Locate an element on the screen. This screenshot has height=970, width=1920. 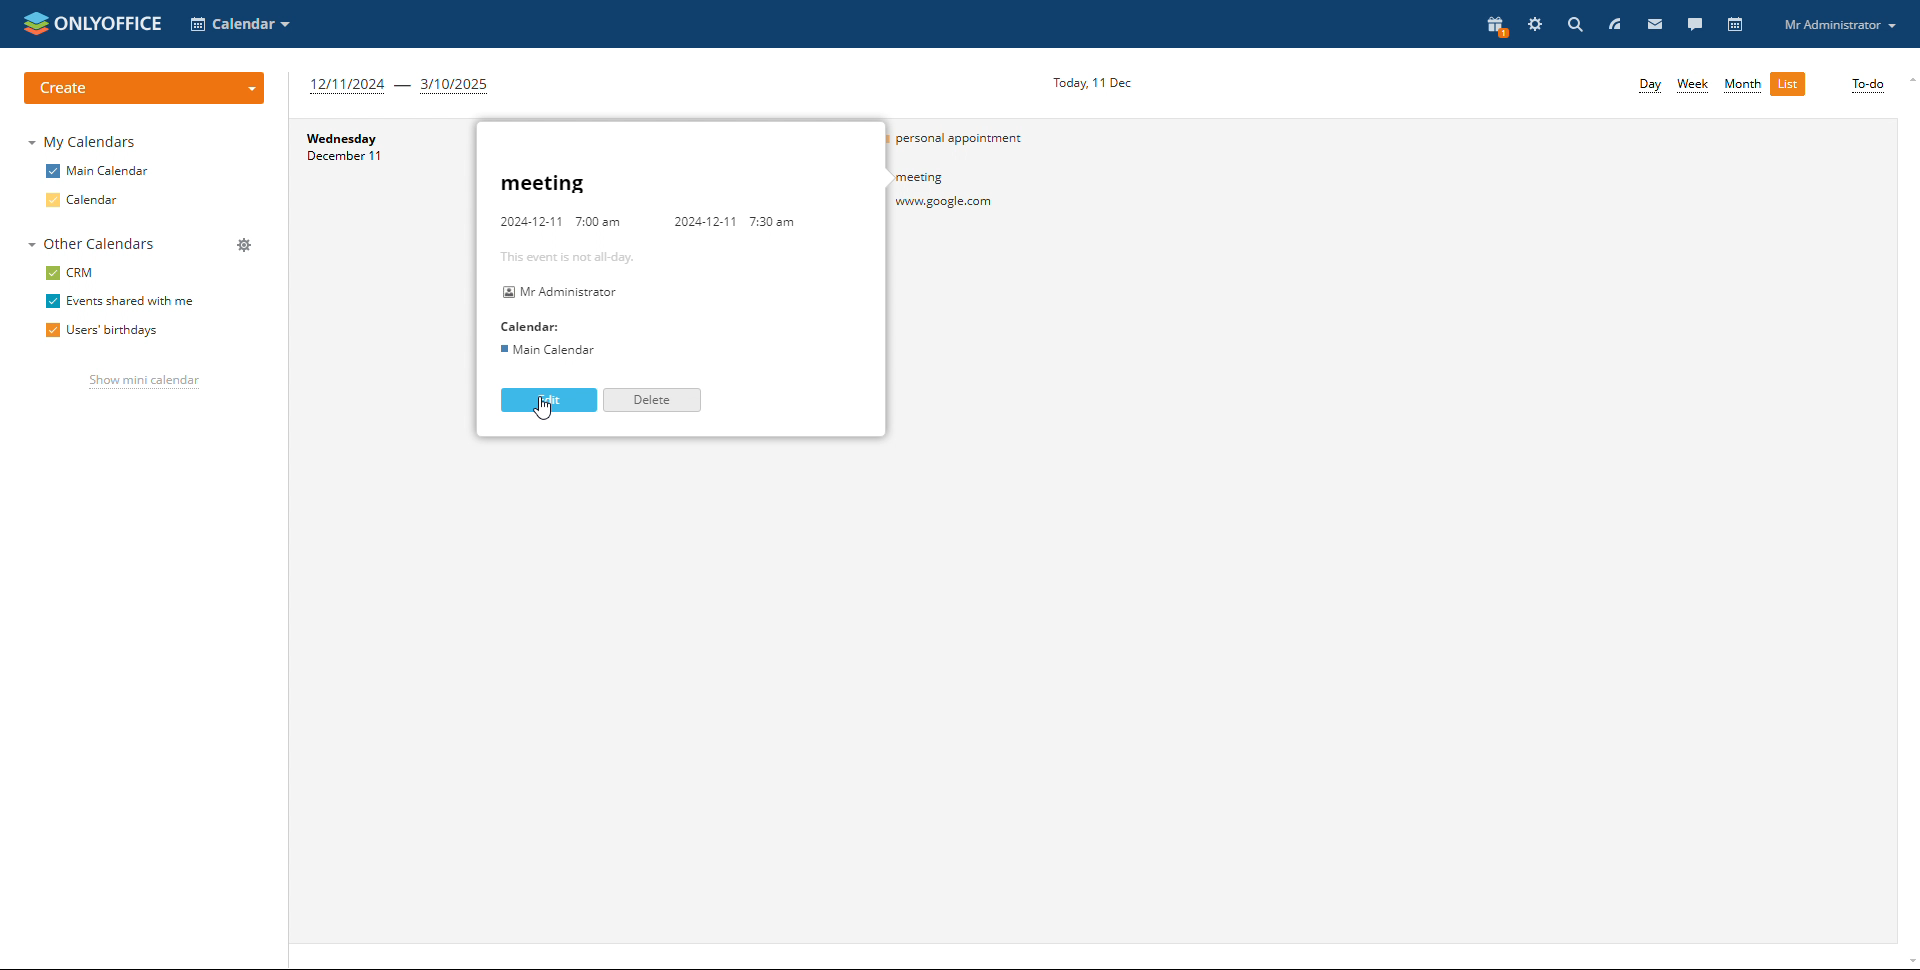
to-do is located at coordinates (1868, 86).